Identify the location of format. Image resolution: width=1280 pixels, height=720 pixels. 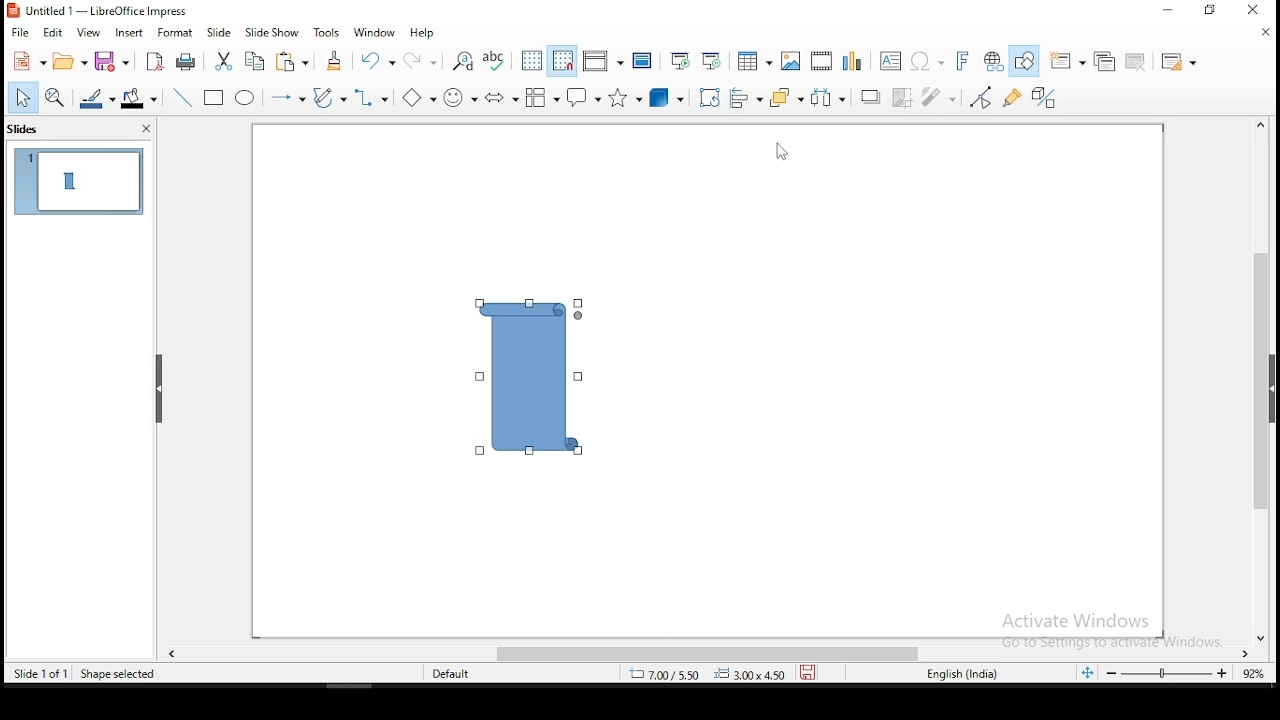
(179, 34).